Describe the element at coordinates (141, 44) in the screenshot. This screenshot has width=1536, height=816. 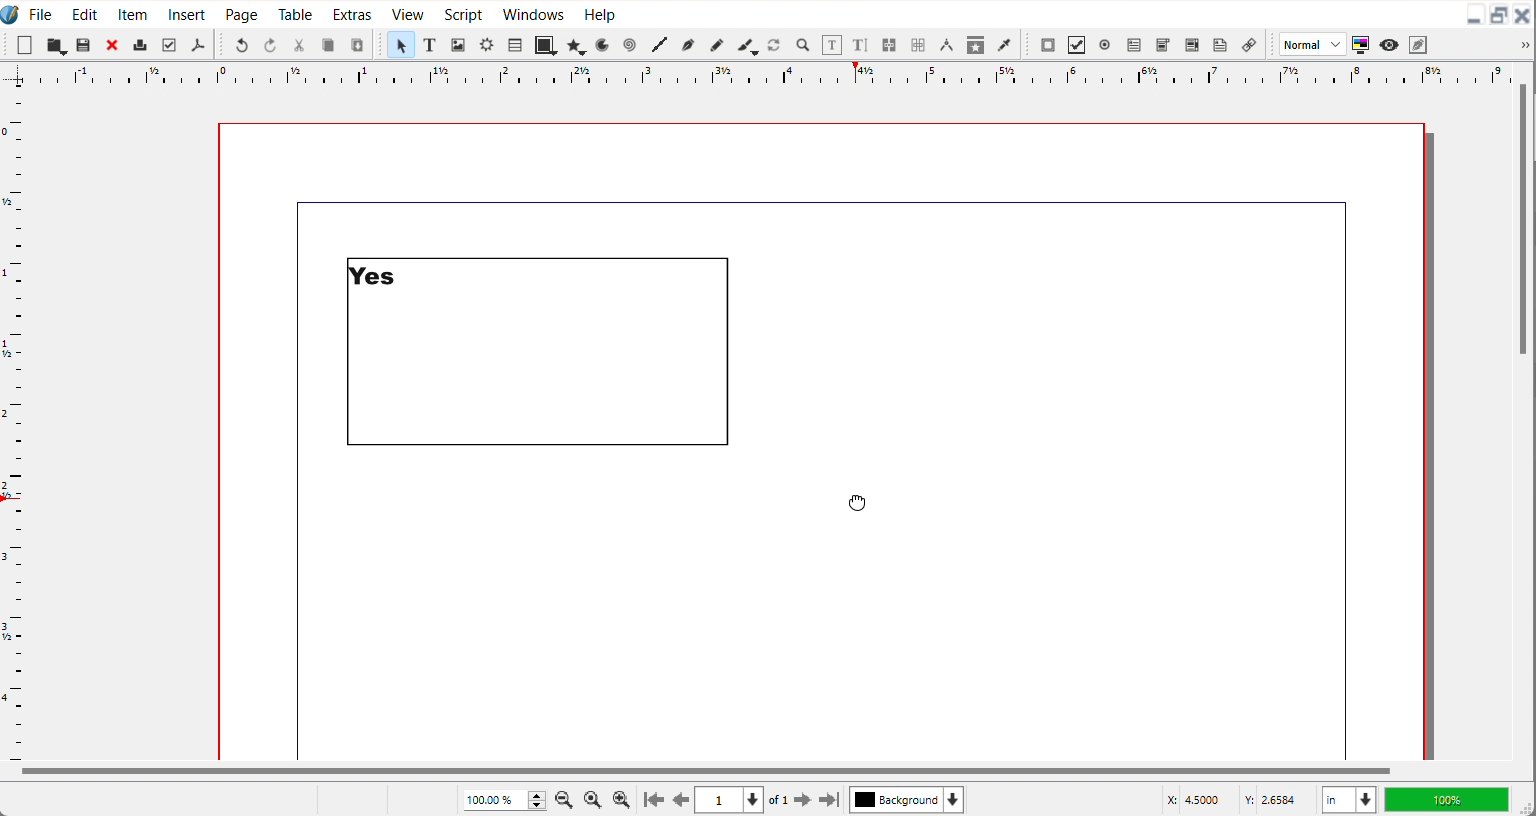
I see `Print` at that location.